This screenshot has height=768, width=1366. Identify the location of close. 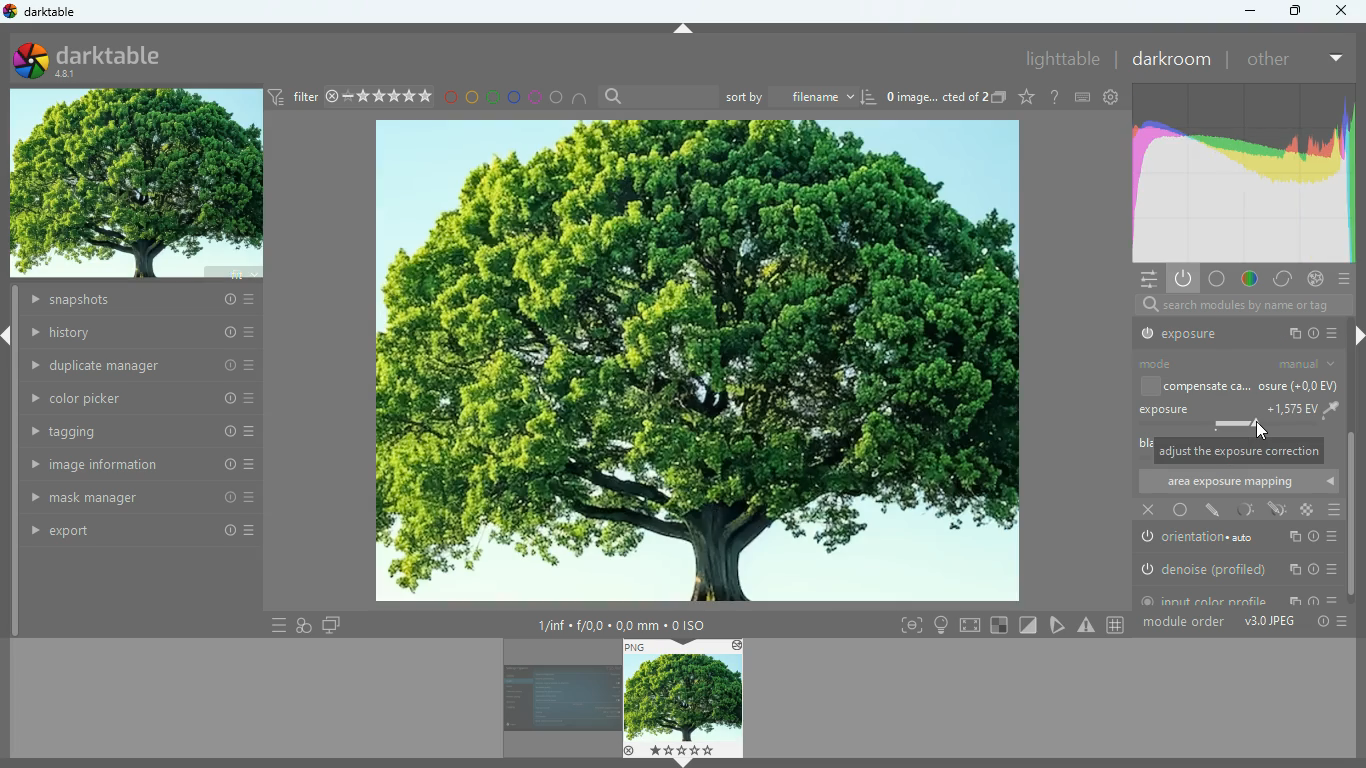
(1147, 511).